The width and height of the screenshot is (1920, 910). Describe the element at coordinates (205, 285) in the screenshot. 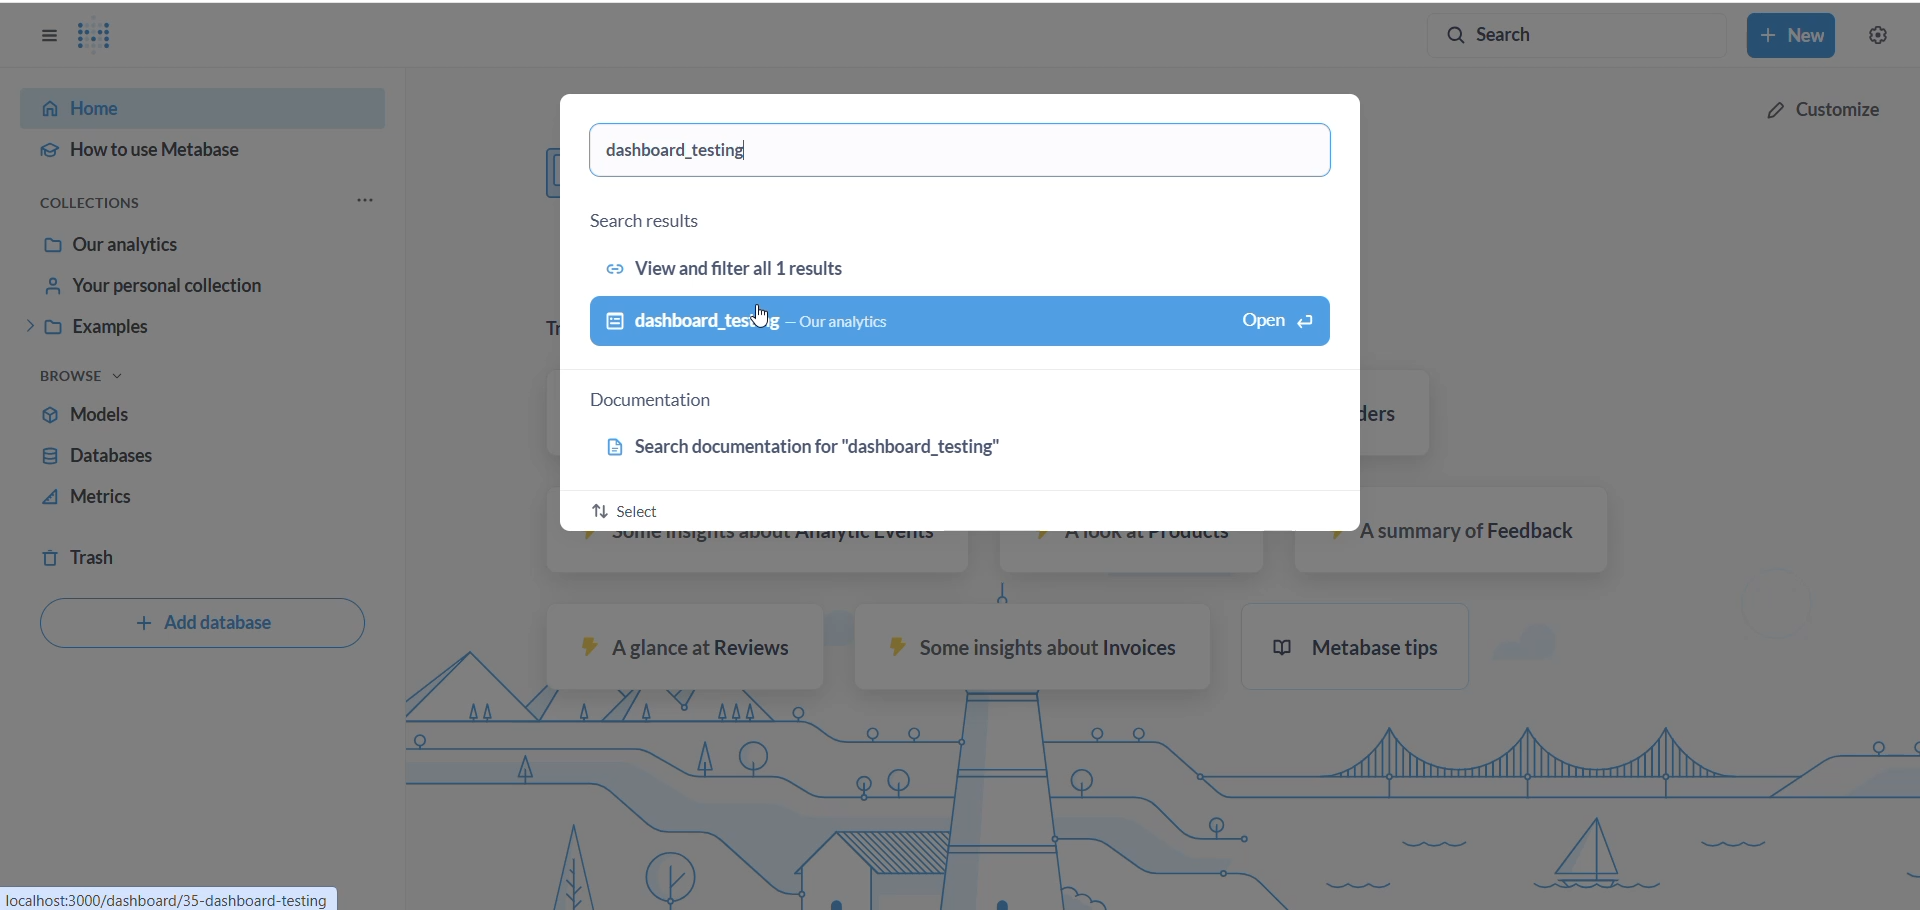

I see `your personal collection` at that location.